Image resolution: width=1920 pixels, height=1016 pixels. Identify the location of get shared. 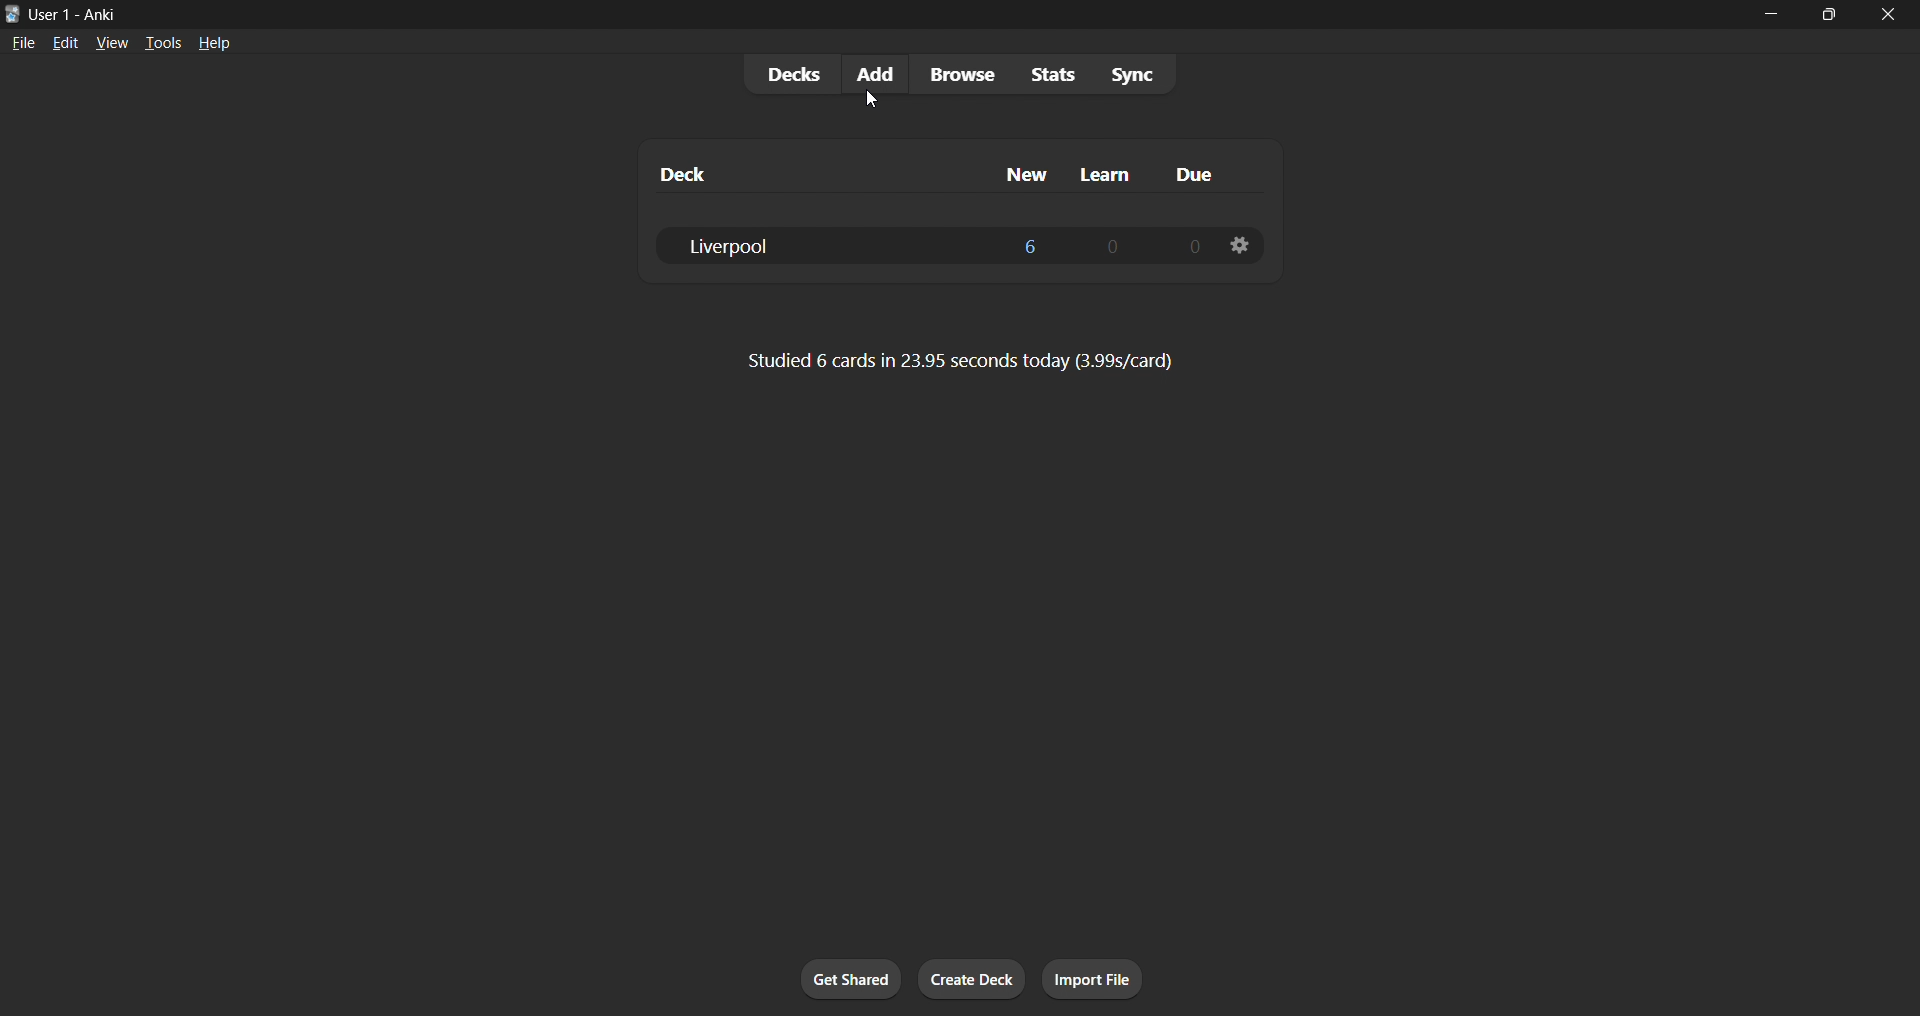
(851, 979).